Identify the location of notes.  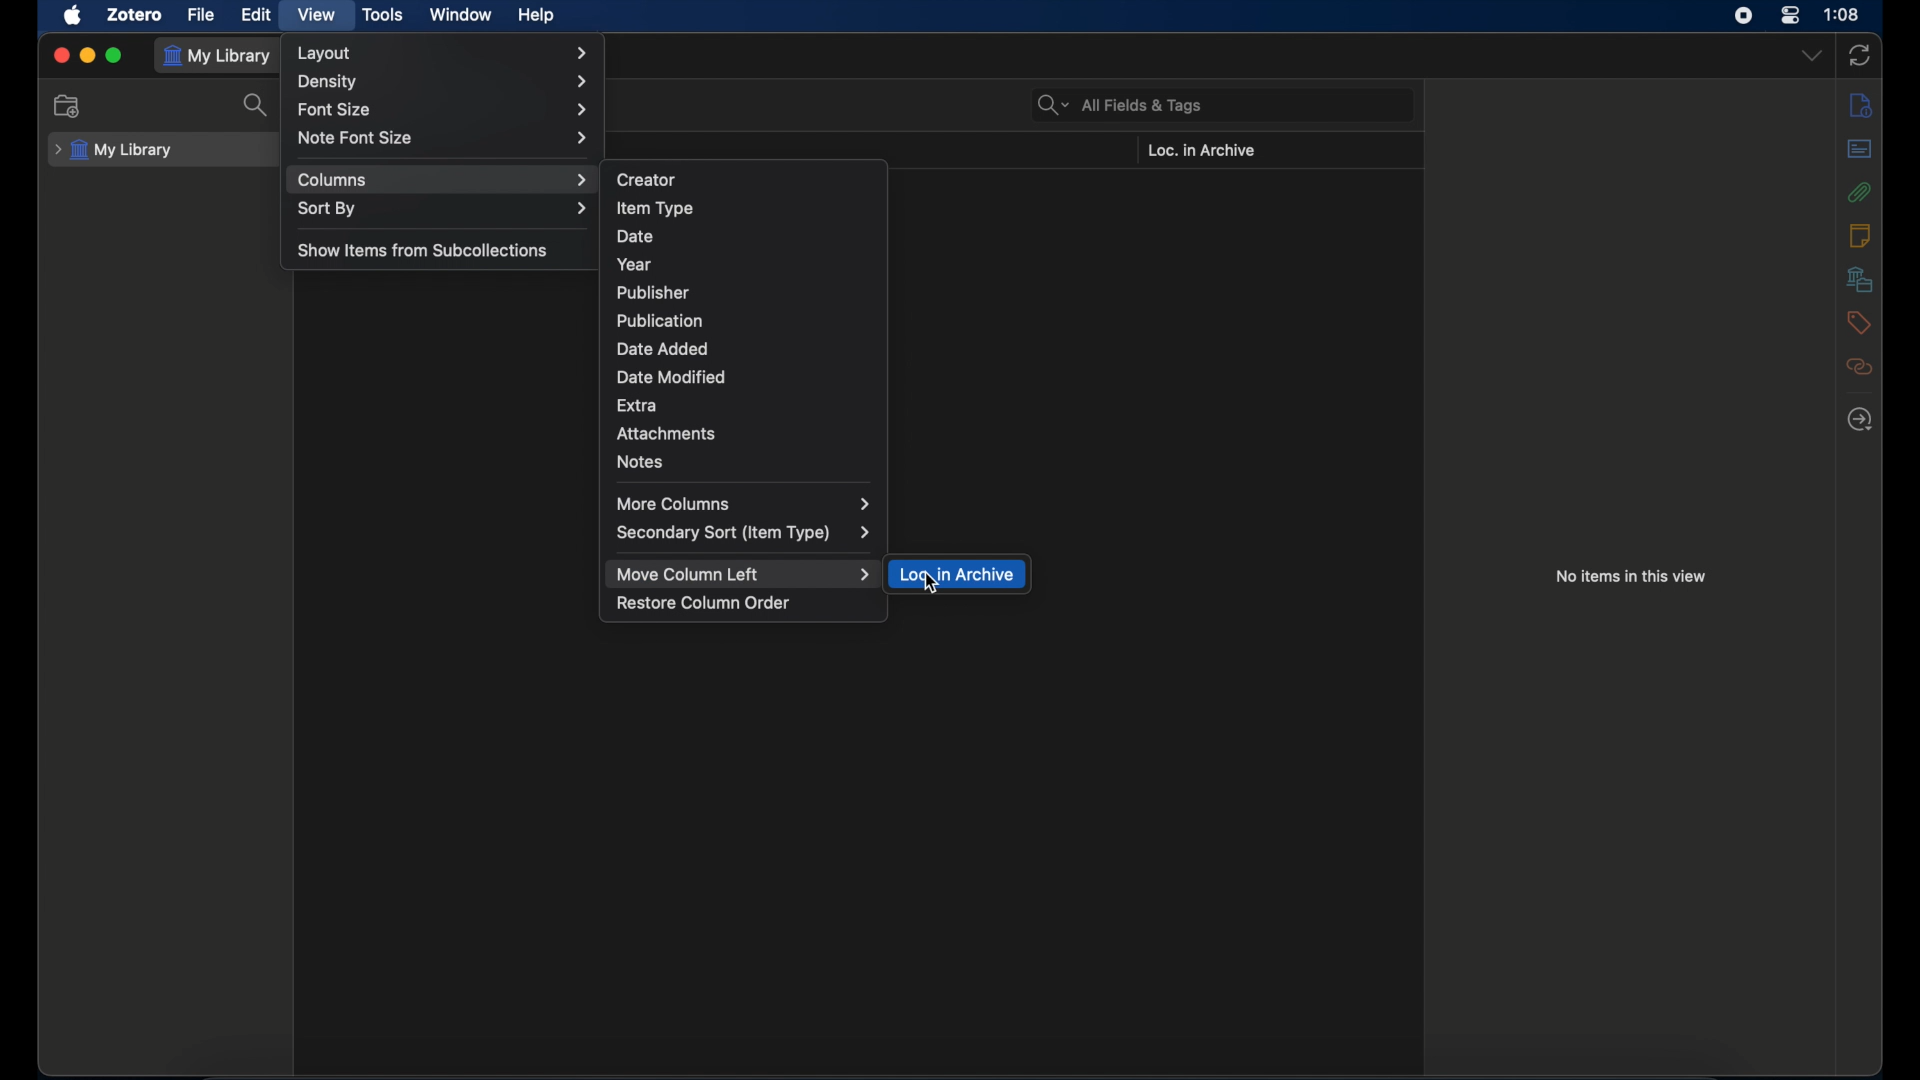
(641, 462).